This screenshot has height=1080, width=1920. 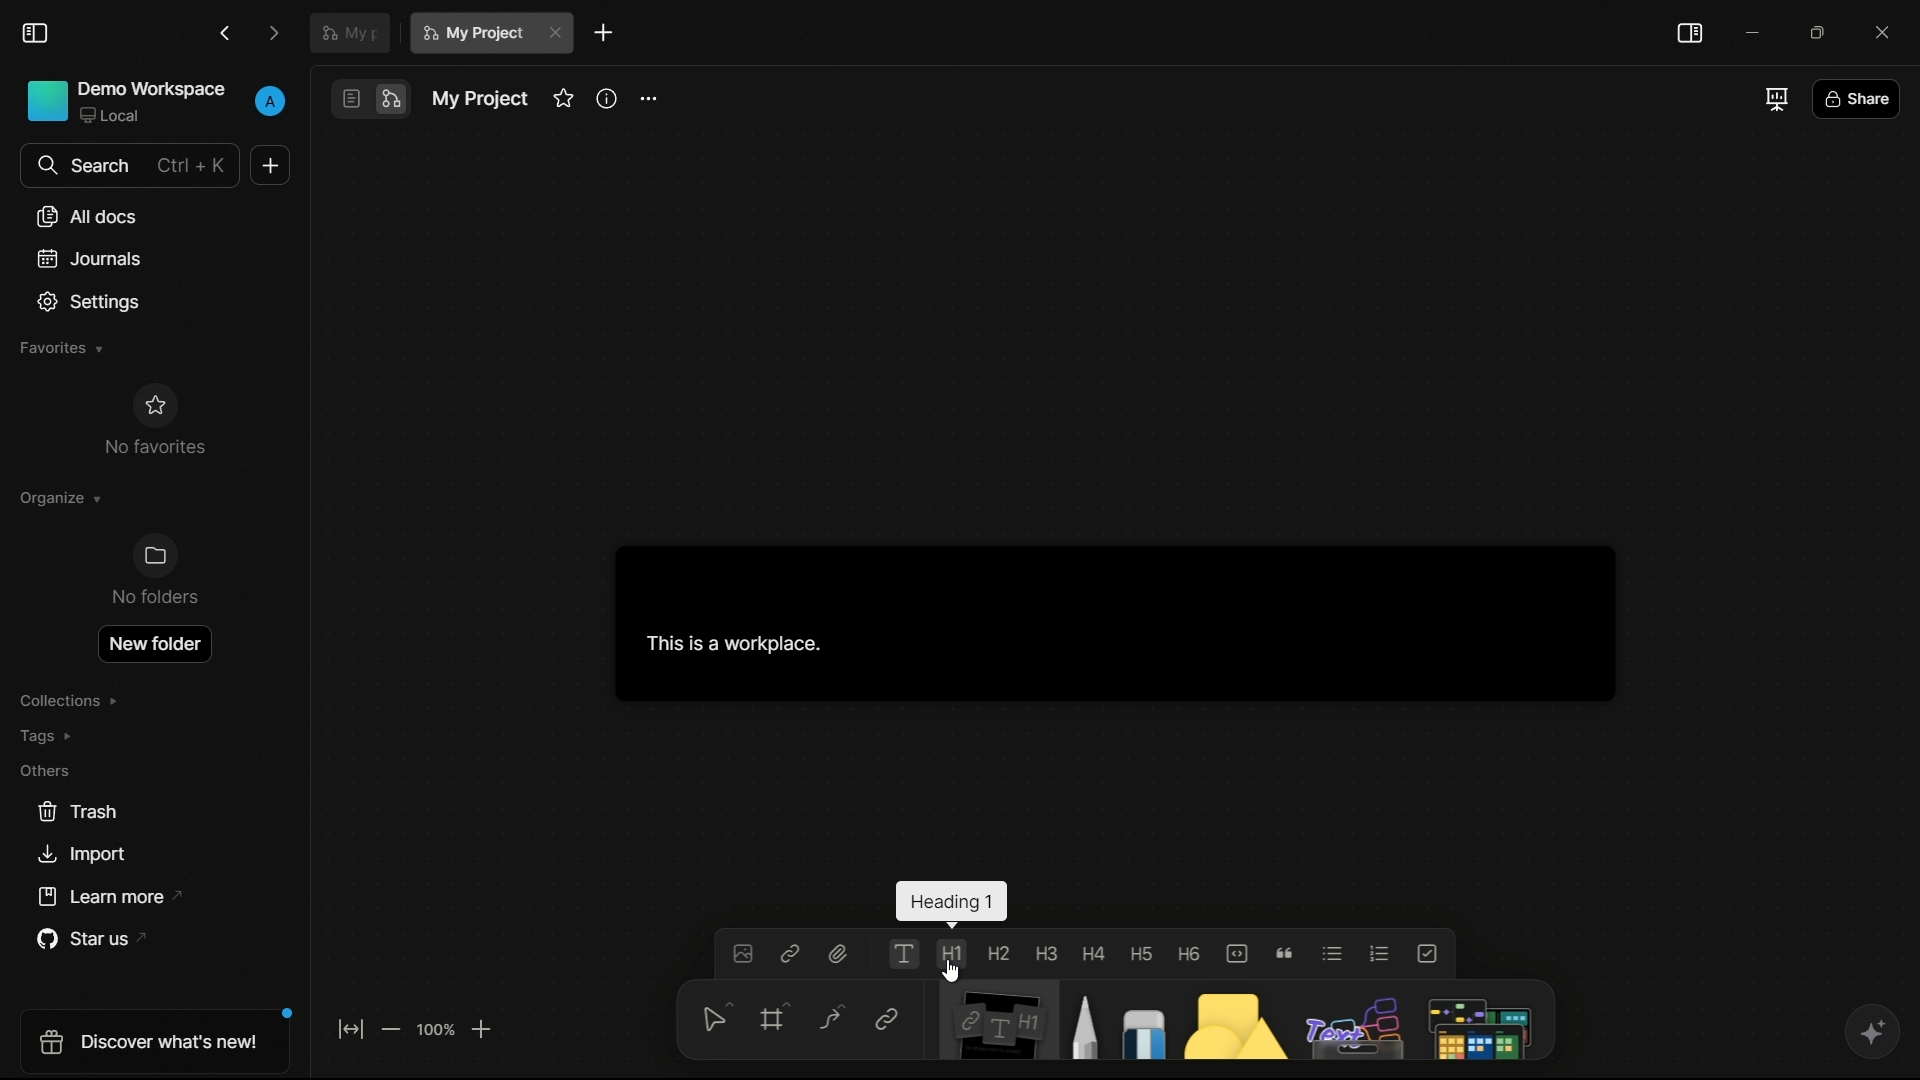 I want to click on settings, so click(x=87, y=303).